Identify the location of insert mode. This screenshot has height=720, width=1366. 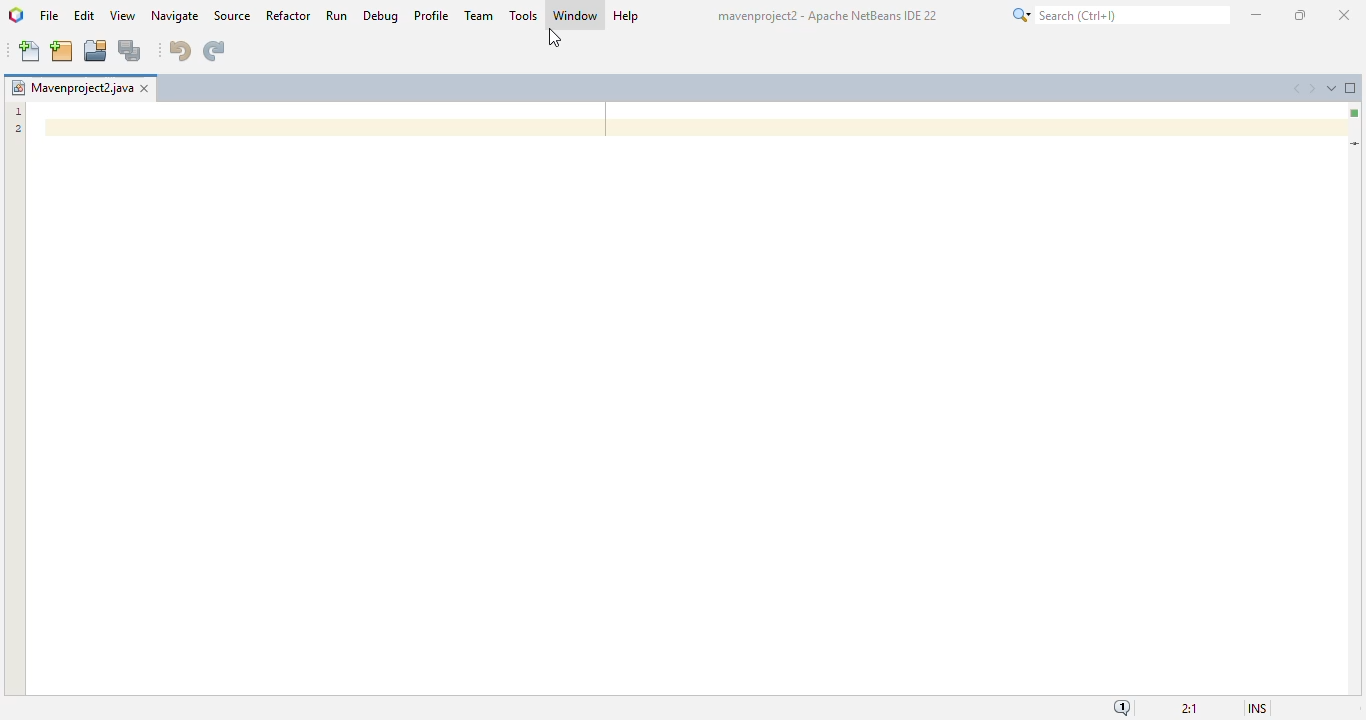
(1257, 709).